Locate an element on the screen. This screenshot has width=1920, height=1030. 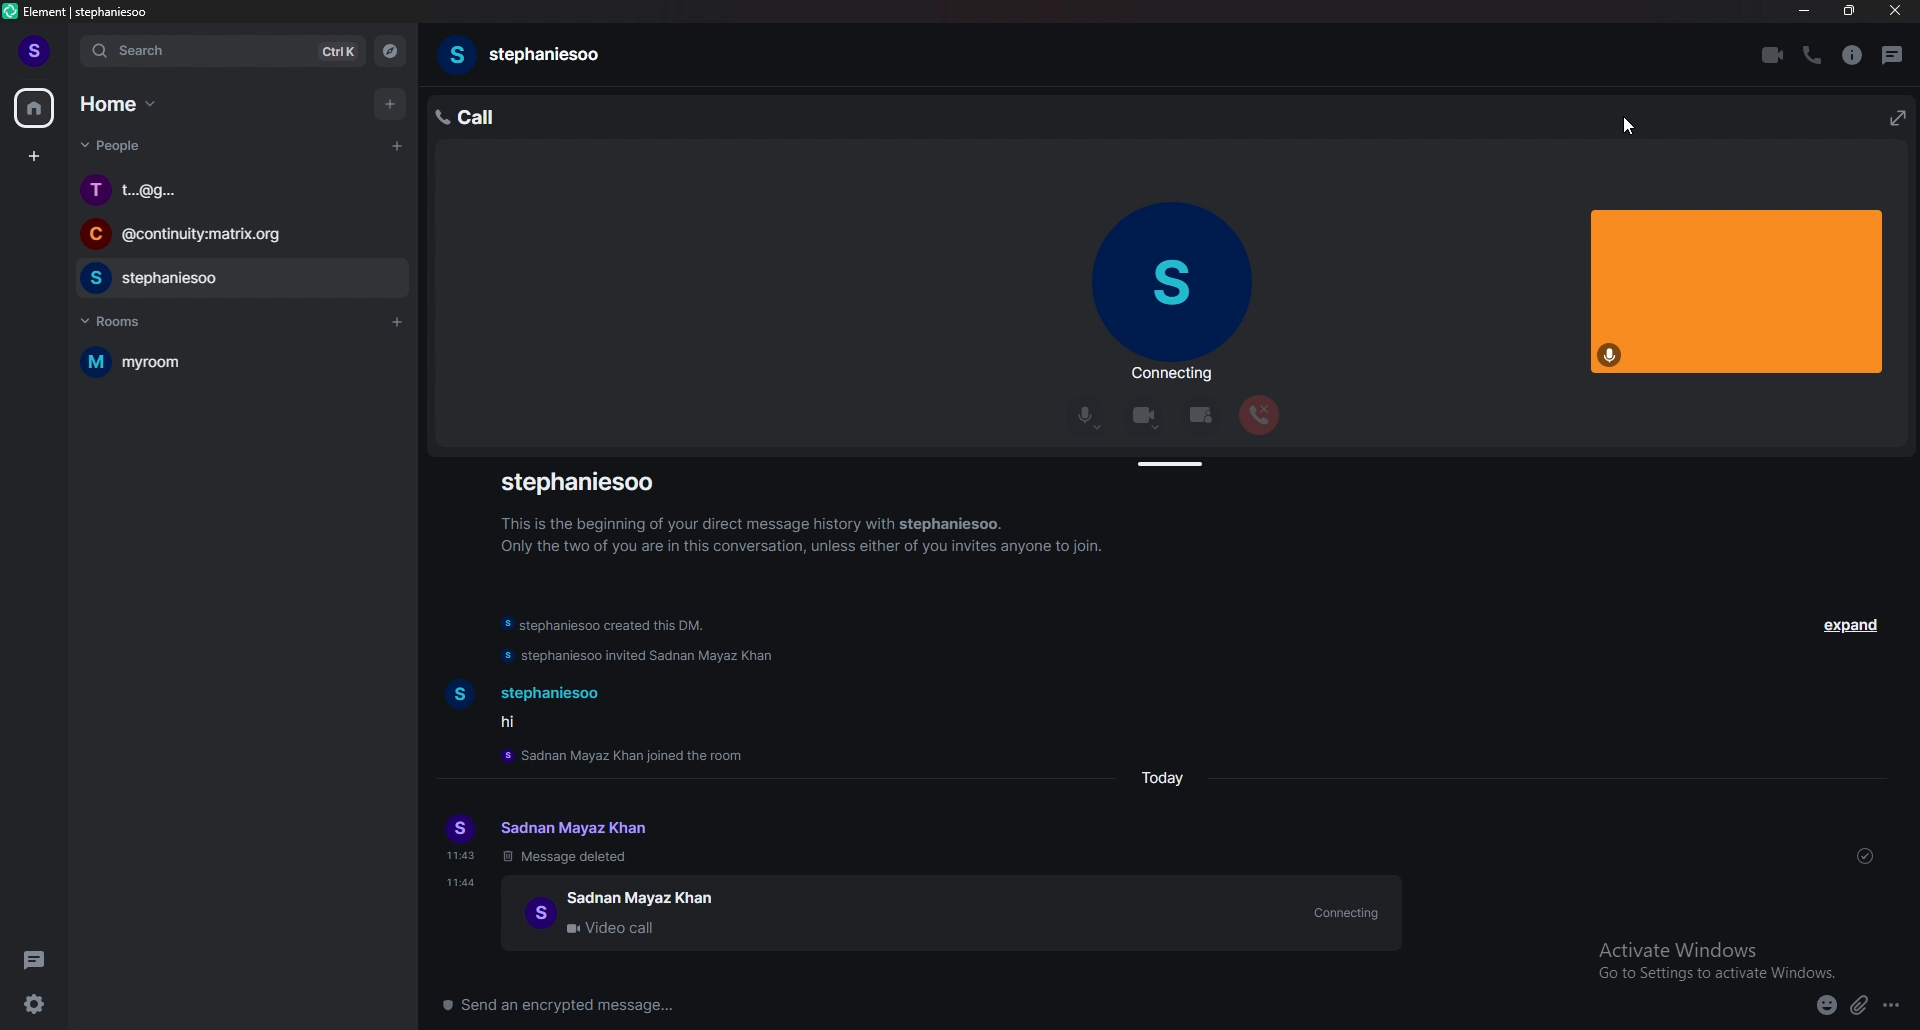
video call is located at coordinates (951, 915).